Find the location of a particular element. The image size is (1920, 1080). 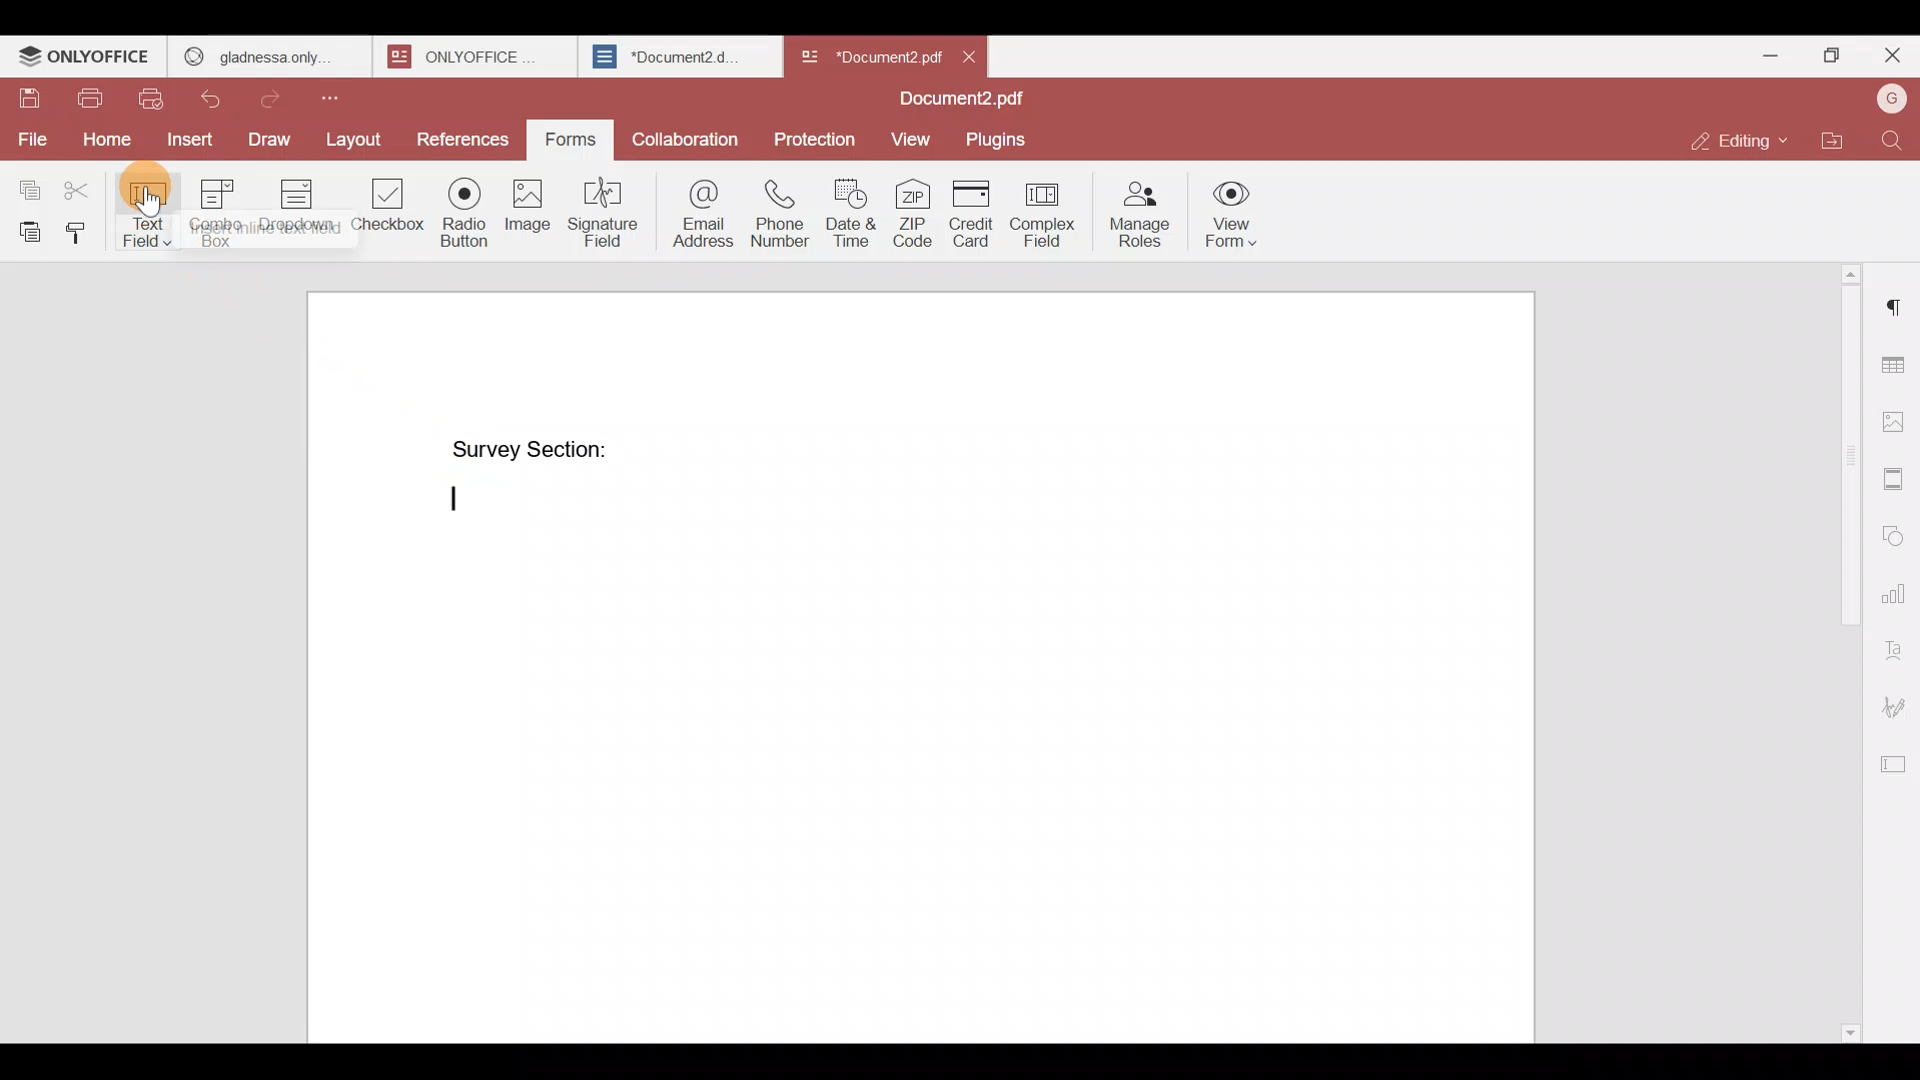

Open file location is located at coordinates (1841, 142).